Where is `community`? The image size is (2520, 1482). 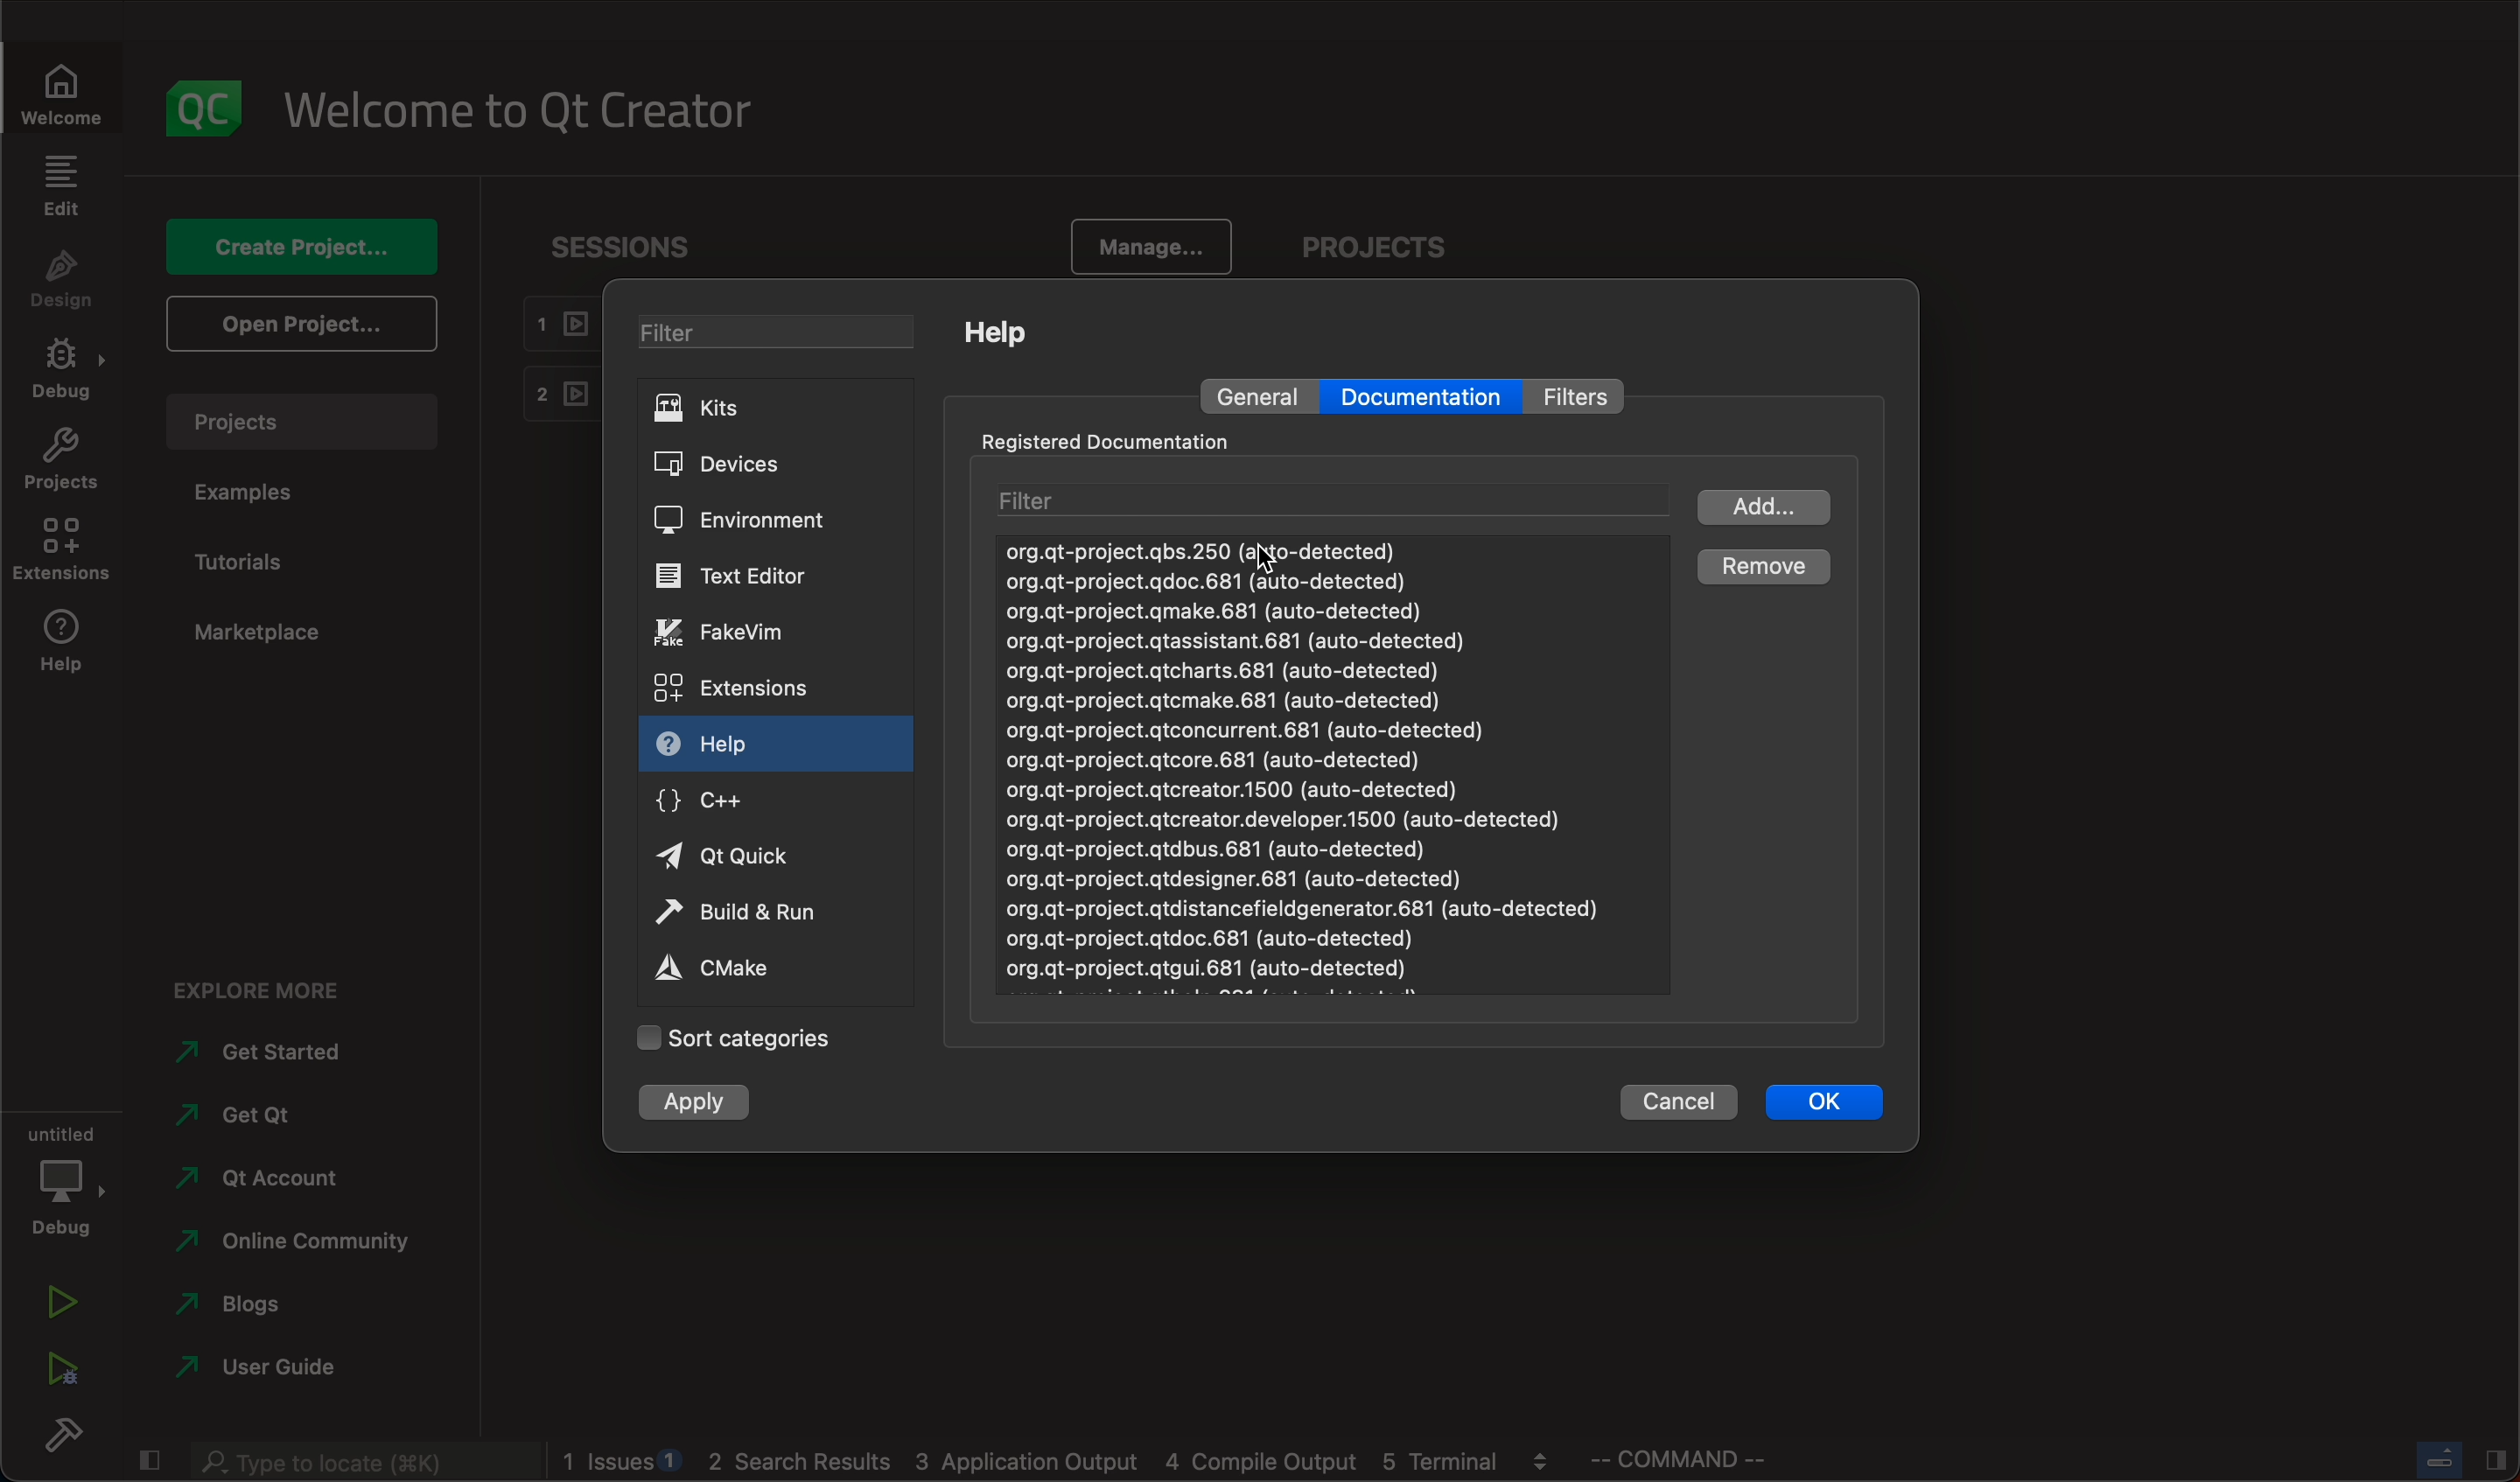
community is located at coordinates (293, 1246).